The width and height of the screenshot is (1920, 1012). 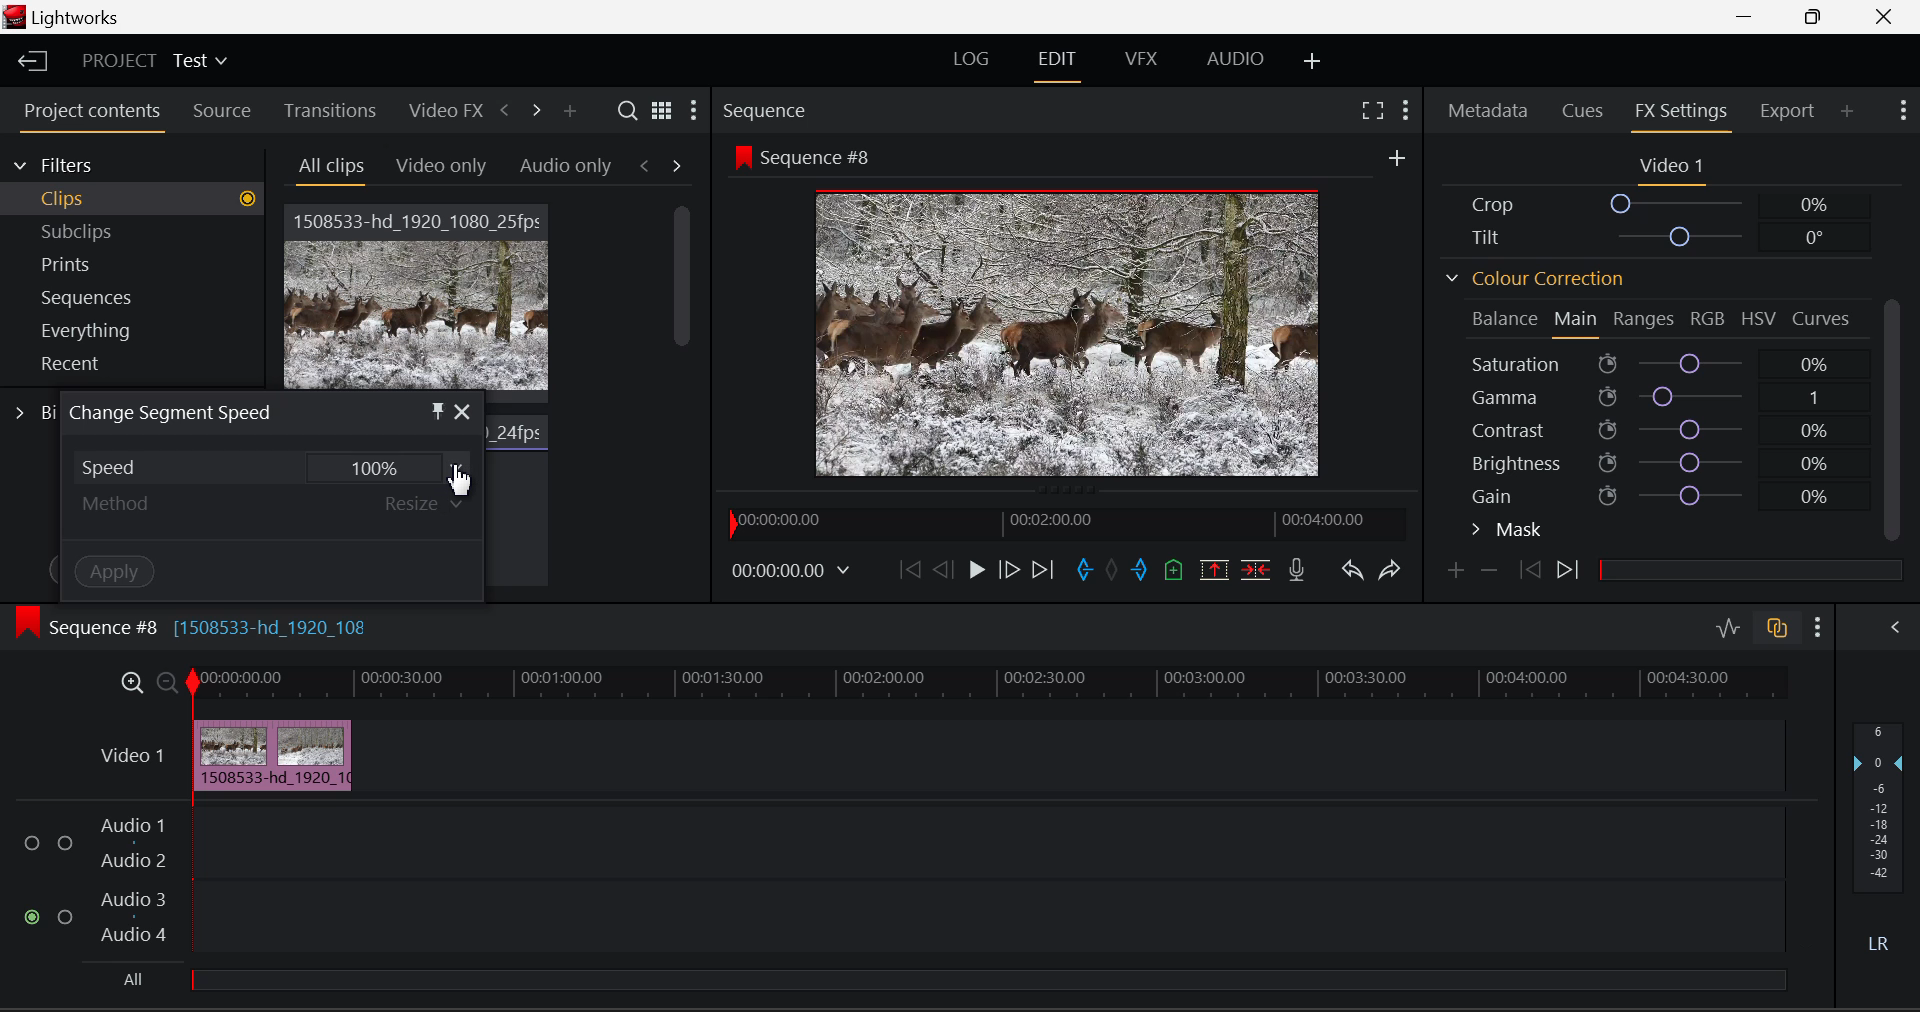 What do you see at coordinates (136, 823) in the screenshot?
I see `Audio 1` at bounding box center [136, 823].